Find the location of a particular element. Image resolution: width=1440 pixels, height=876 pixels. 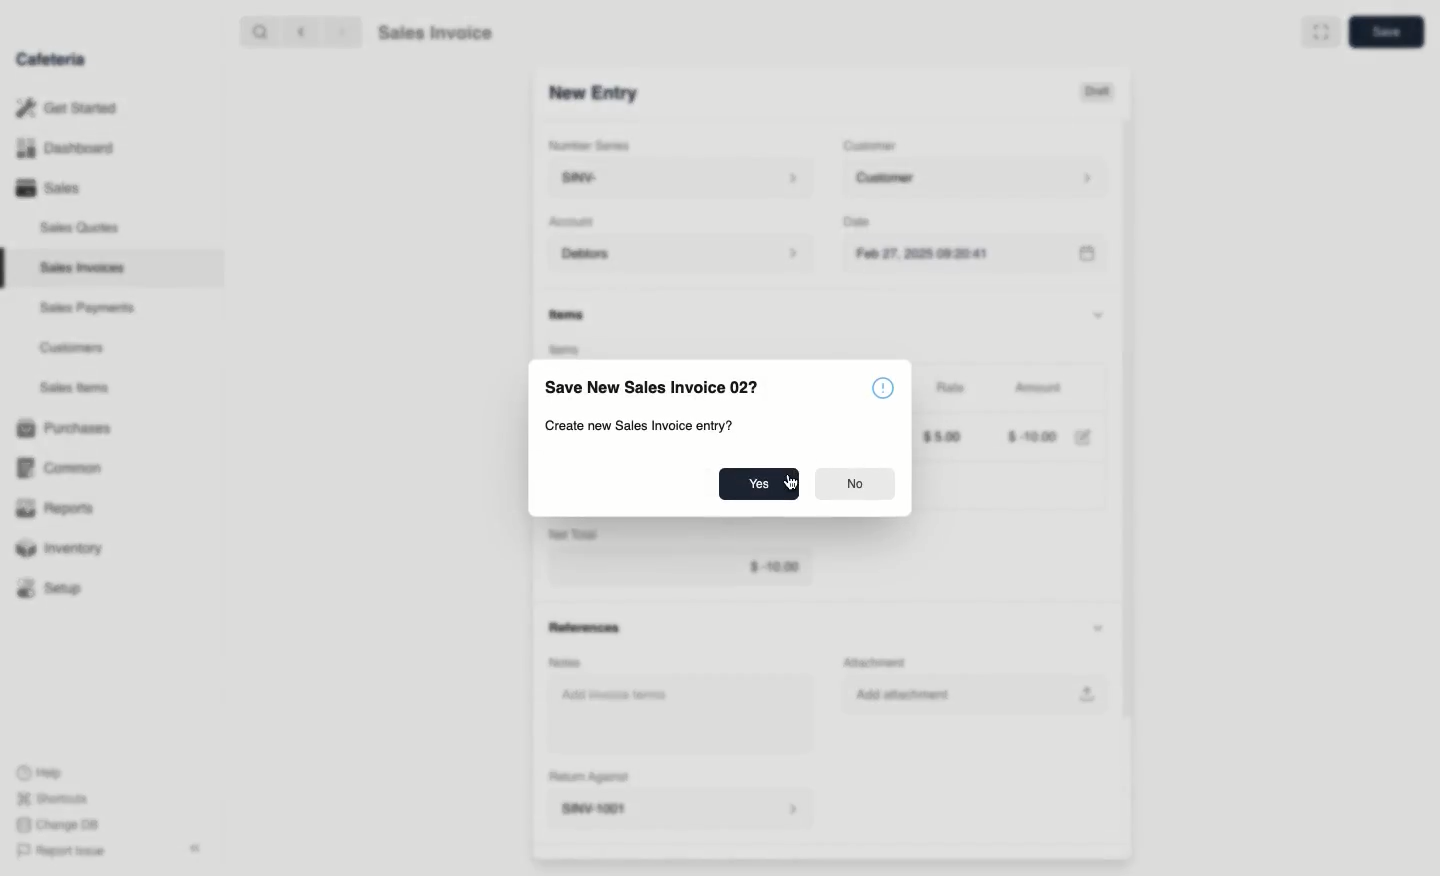

Debtors  is located at coordinates (682, 255).